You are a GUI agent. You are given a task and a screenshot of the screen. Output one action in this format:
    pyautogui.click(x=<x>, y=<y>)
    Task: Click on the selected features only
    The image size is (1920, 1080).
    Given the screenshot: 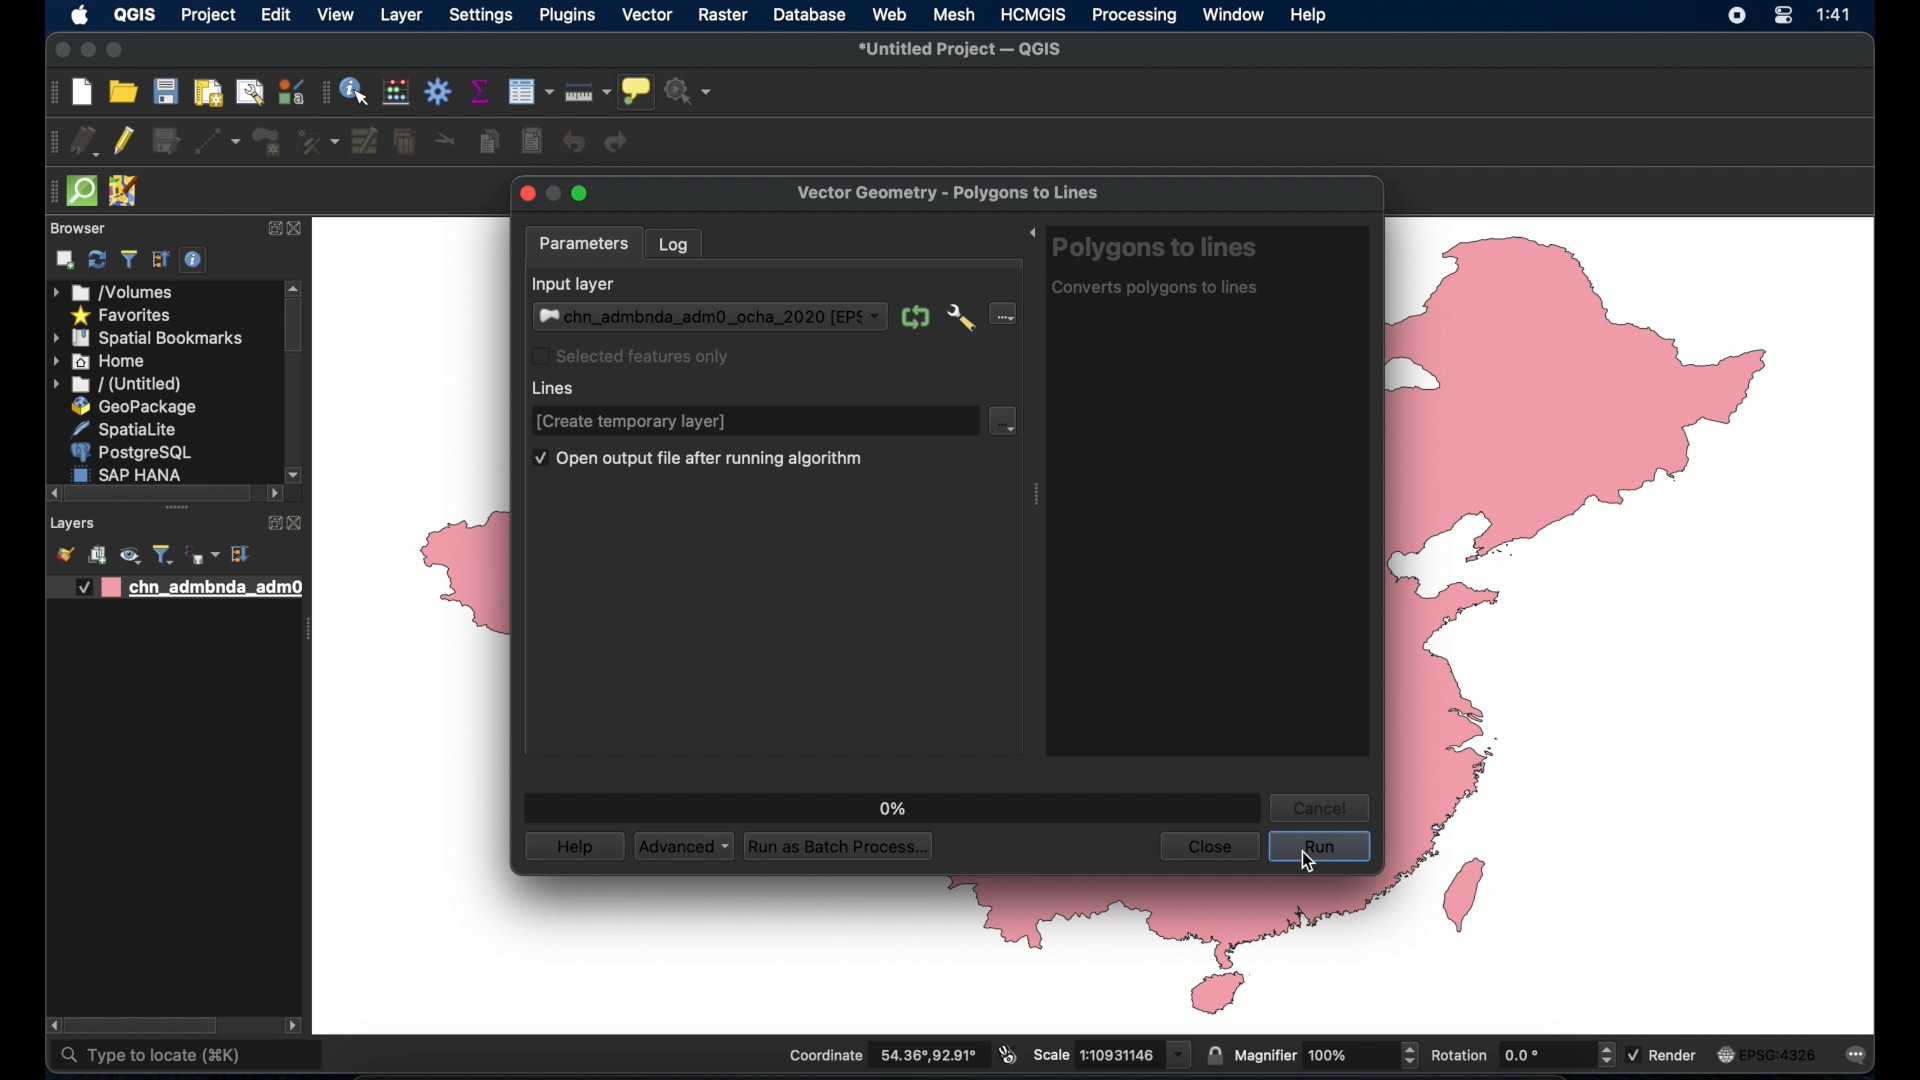 What is the action you would take?
    pyautogui.click(x=632, y=356)
    